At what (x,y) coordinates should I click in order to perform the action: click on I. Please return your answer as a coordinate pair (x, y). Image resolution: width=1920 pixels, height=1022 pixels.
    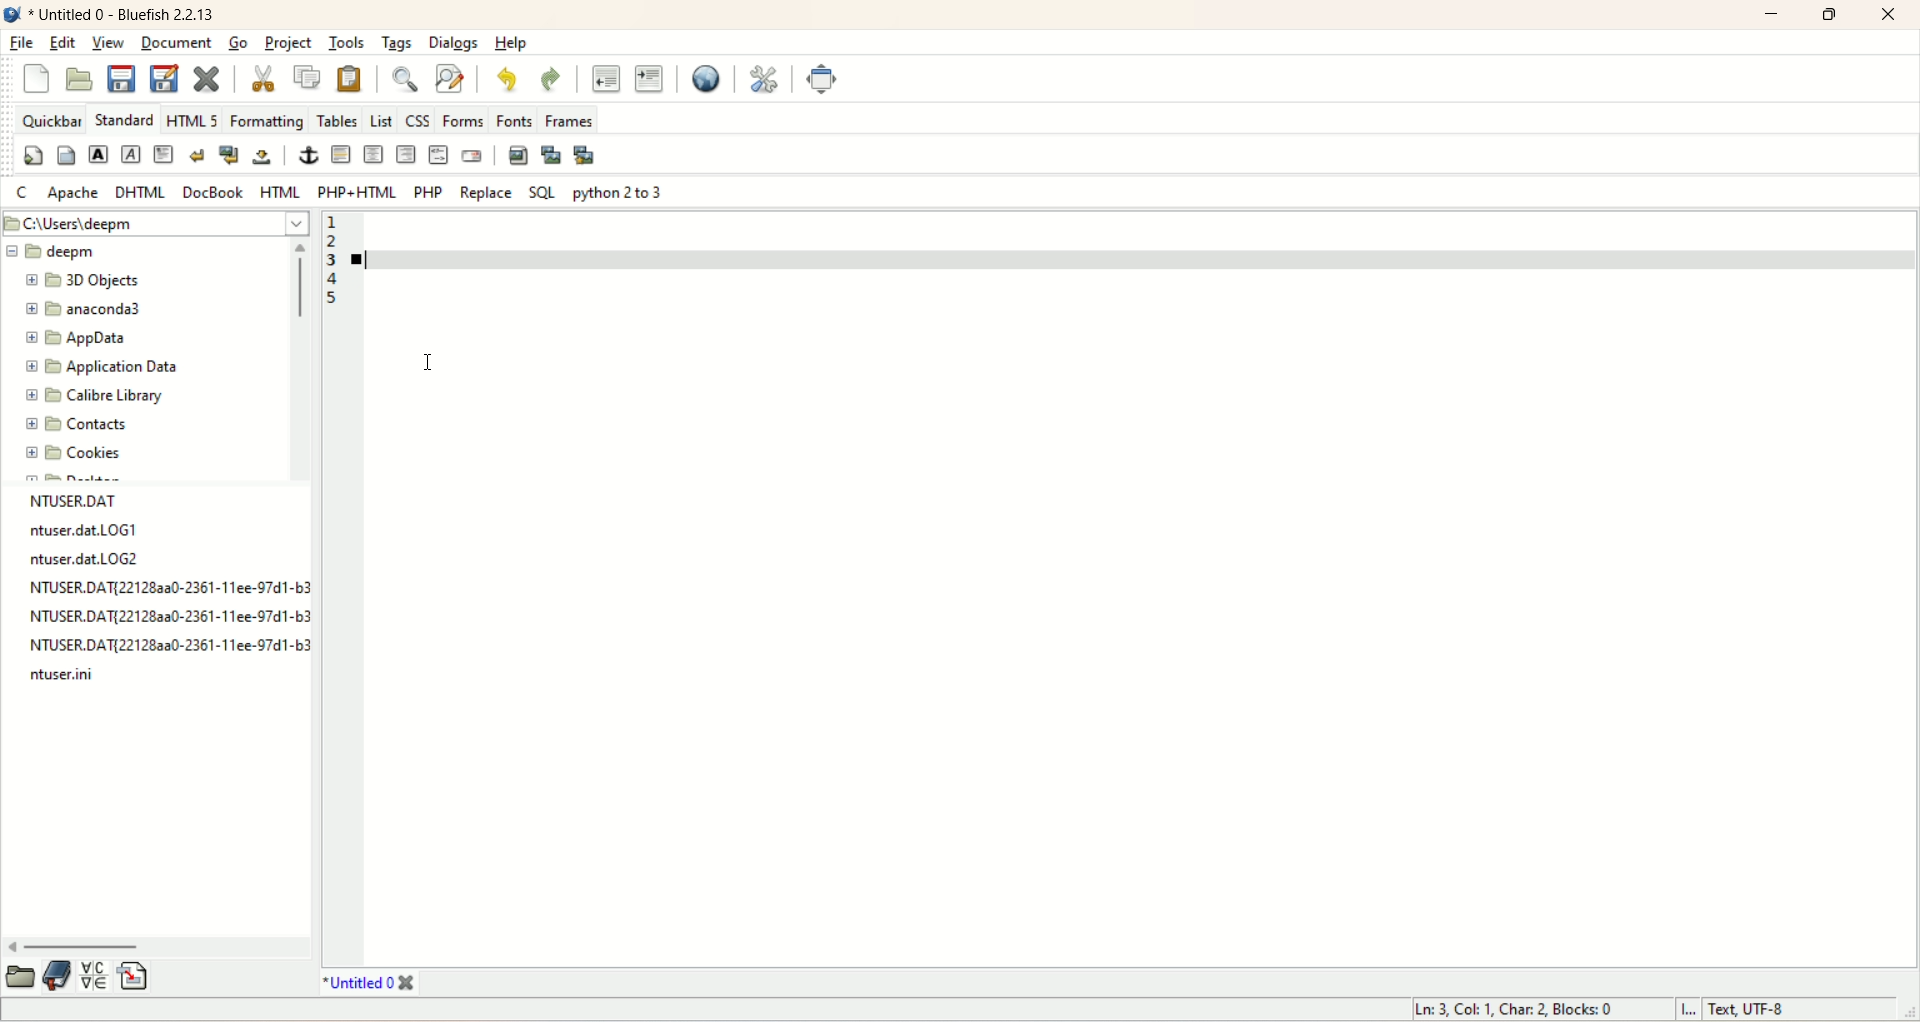
    Looking at the image, I should click on (1683, 1010).